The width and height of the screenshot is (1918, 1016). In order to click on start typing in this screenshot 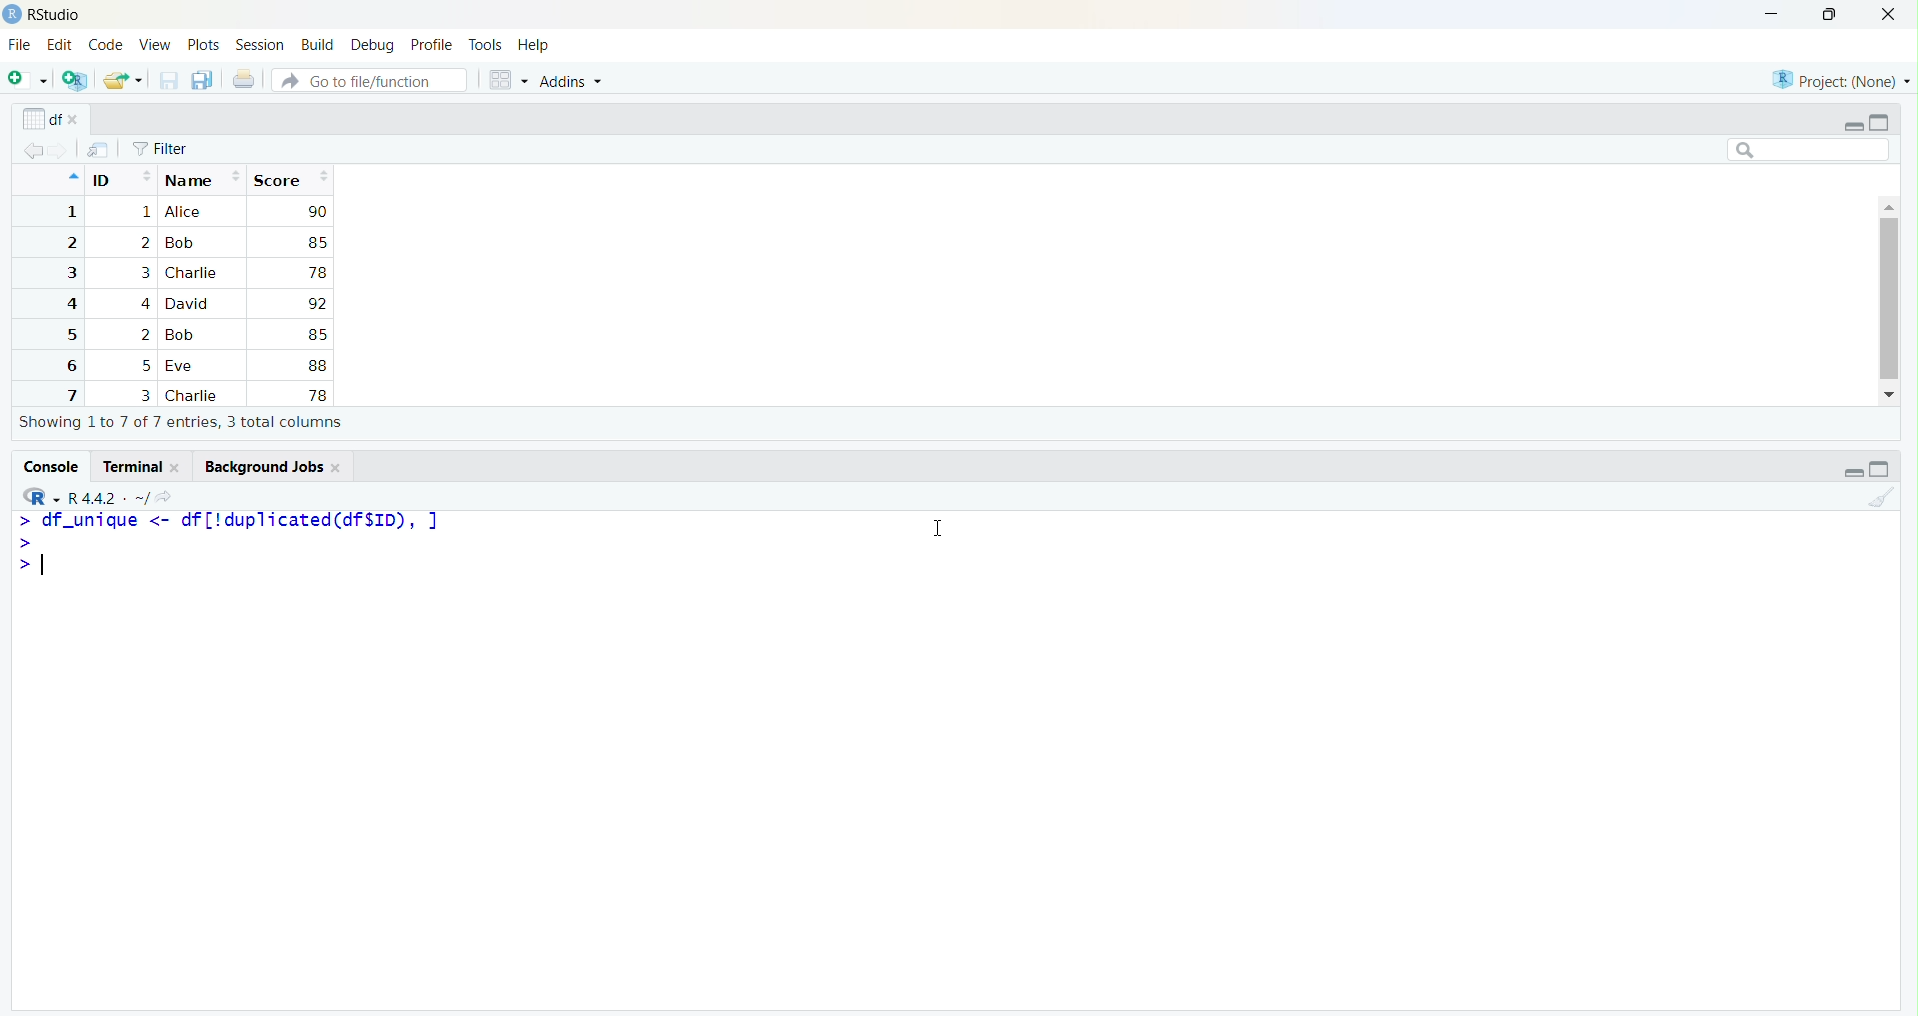, I will do `click(21, 565)`.